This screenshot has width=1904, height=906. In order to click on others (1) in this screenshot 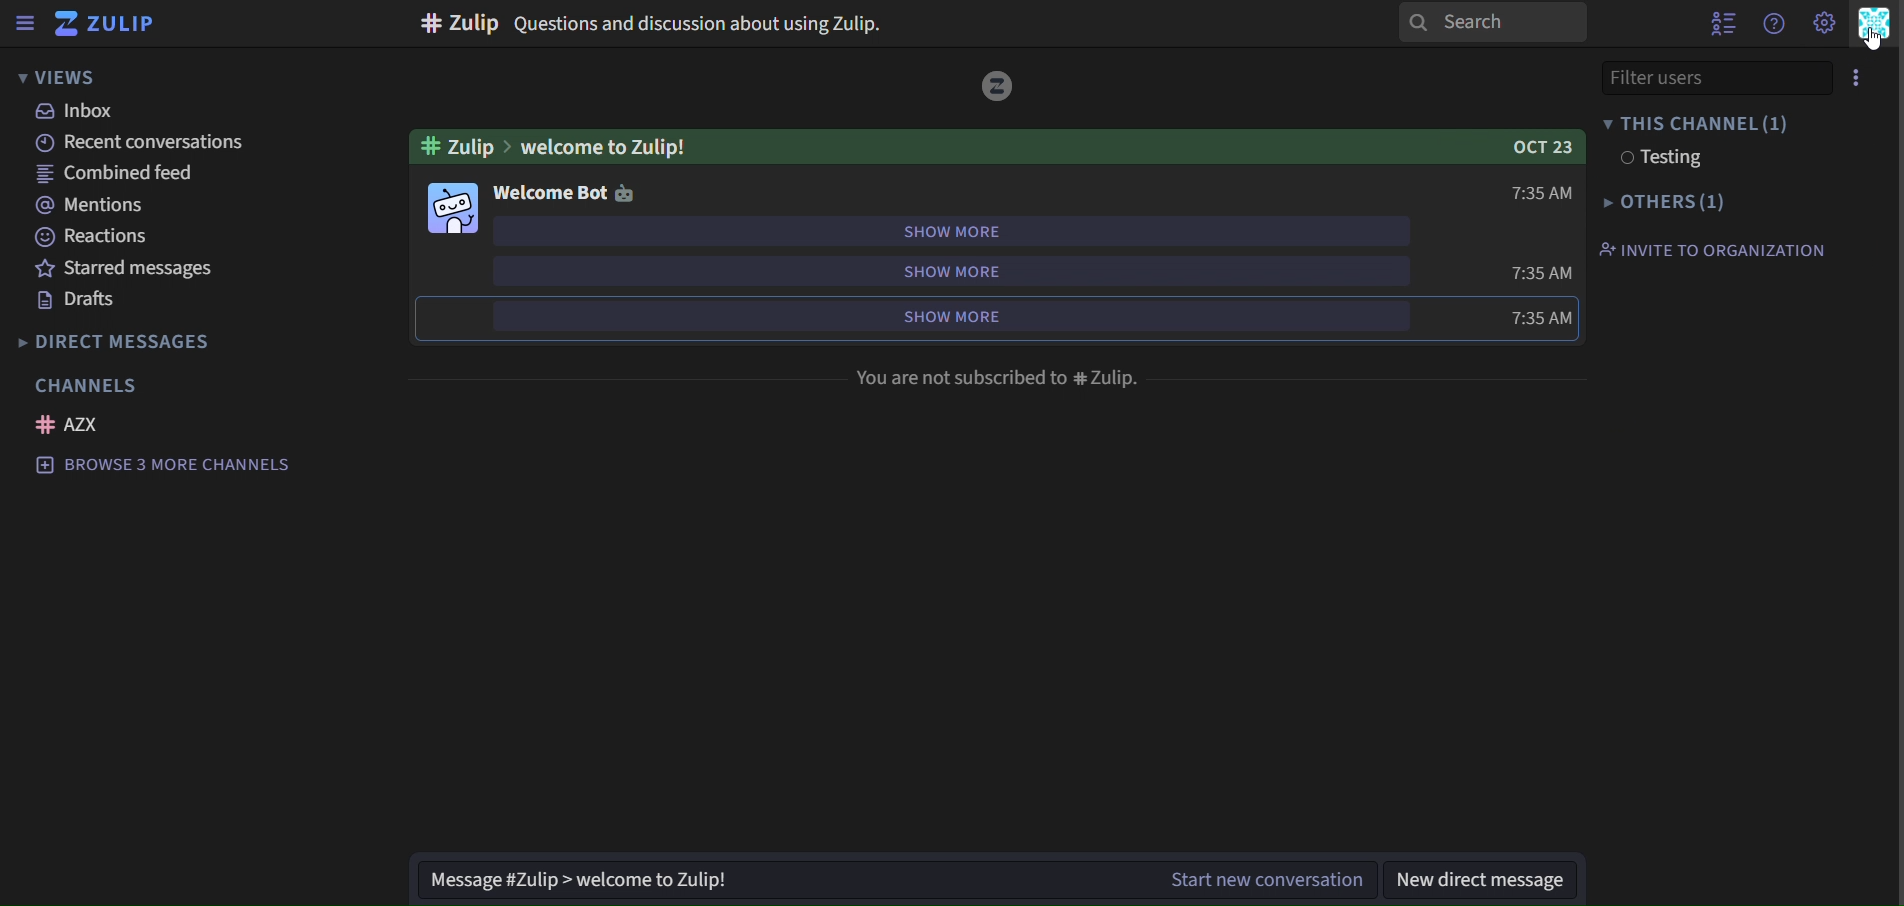, I will do `click(1664, 200)`.